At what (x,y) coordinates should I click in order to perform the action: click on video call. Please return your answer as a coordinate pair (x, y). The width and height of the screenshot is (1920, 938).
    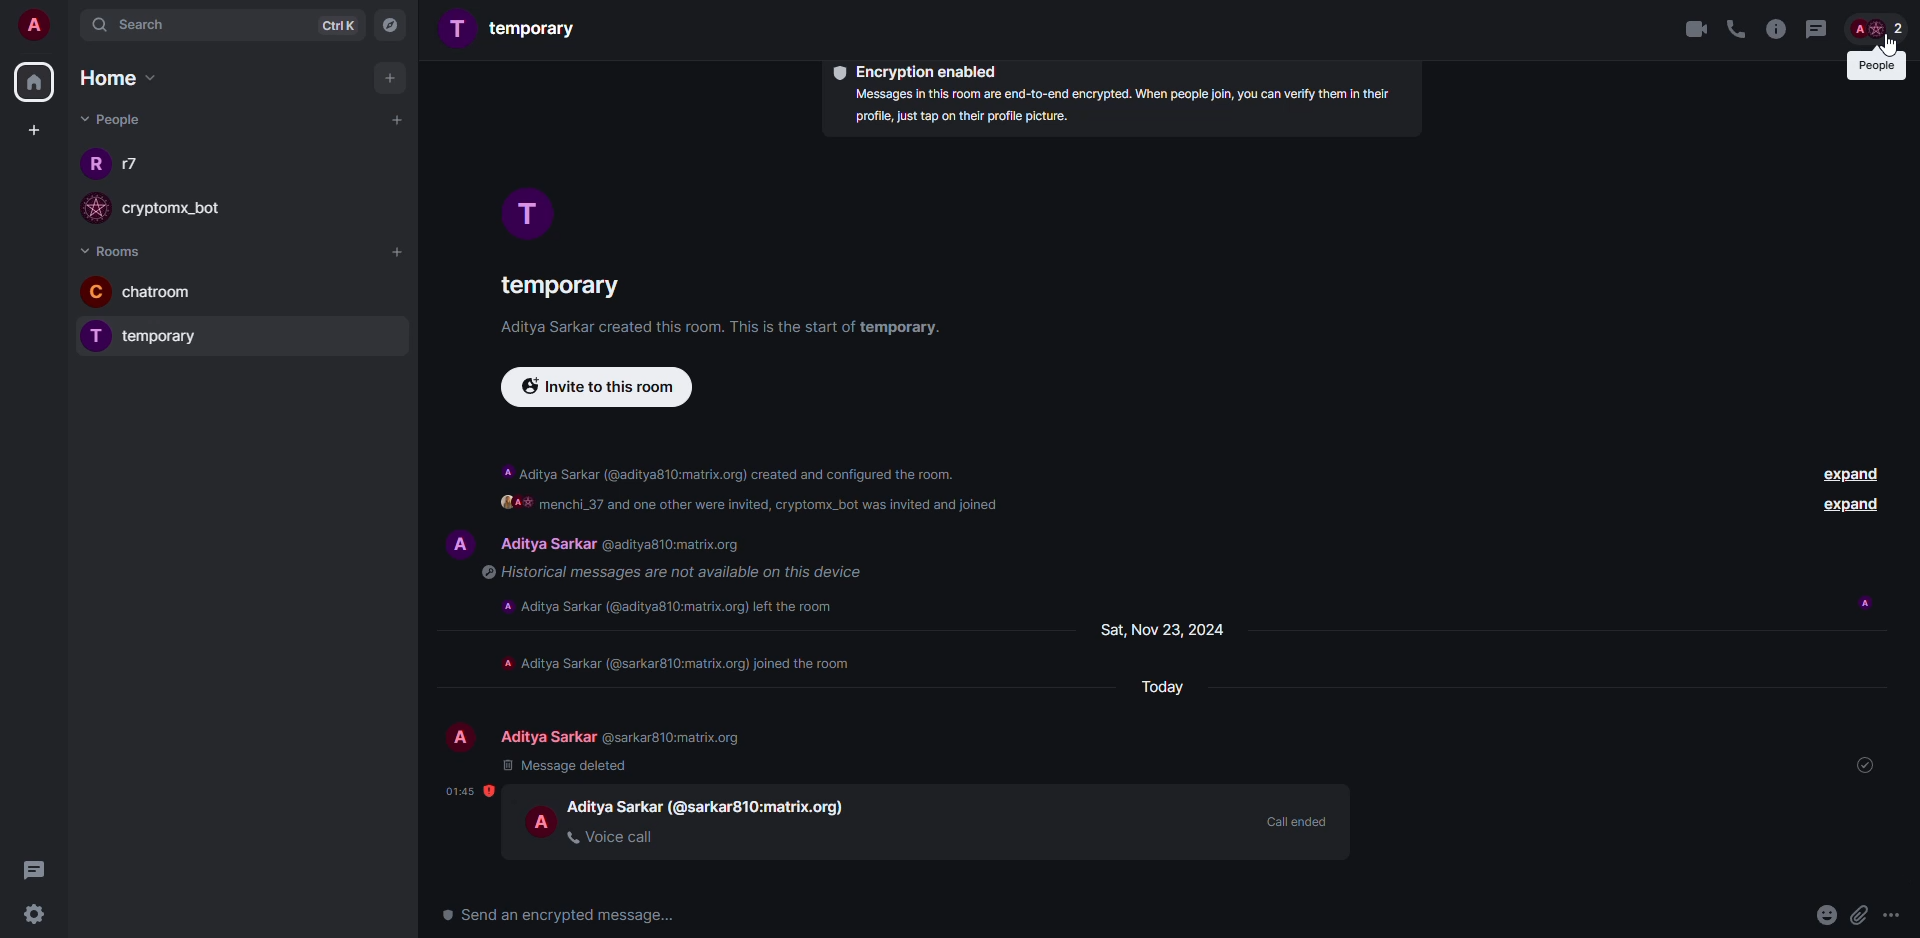
    Looking at the image, I should click on (1695, 29).